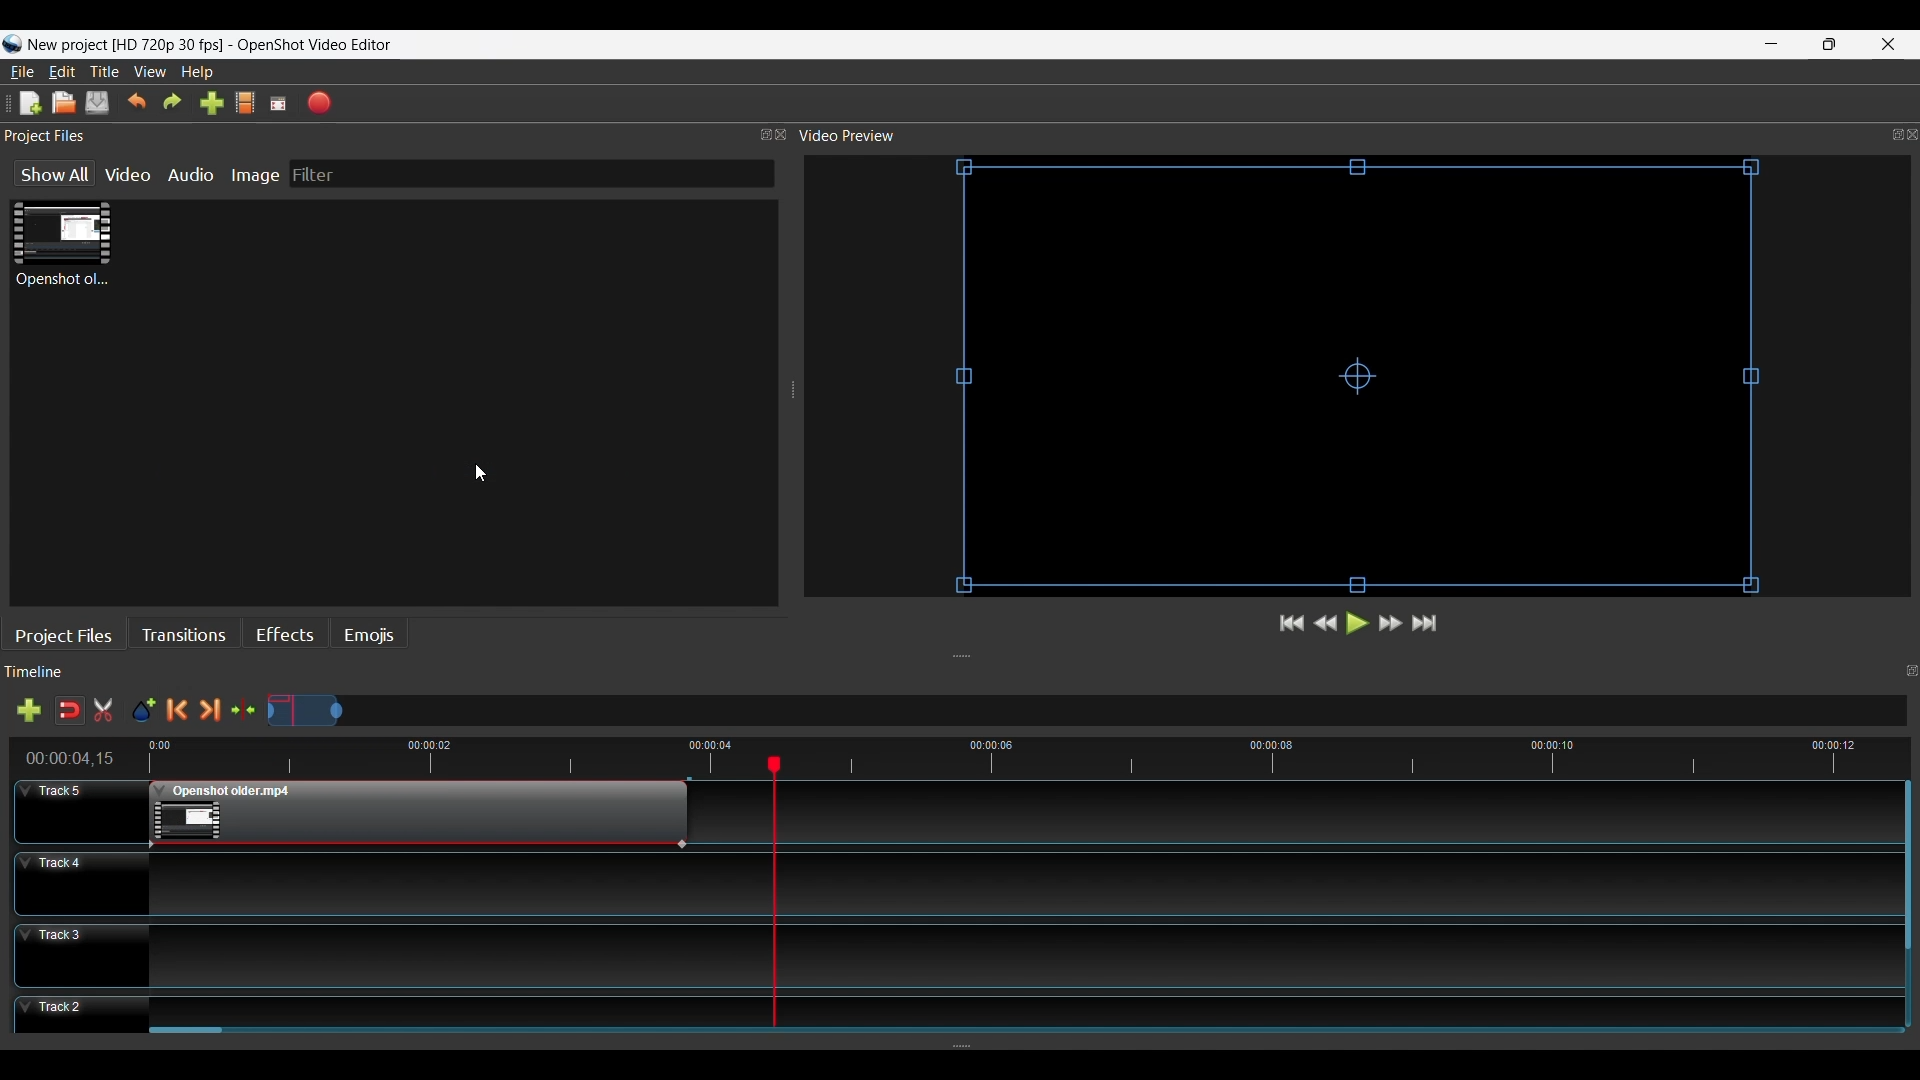 The image size is (1920, 1080). Describe the element at coordinates (69, 710) in the screenshot. I see `Snap` at that location.